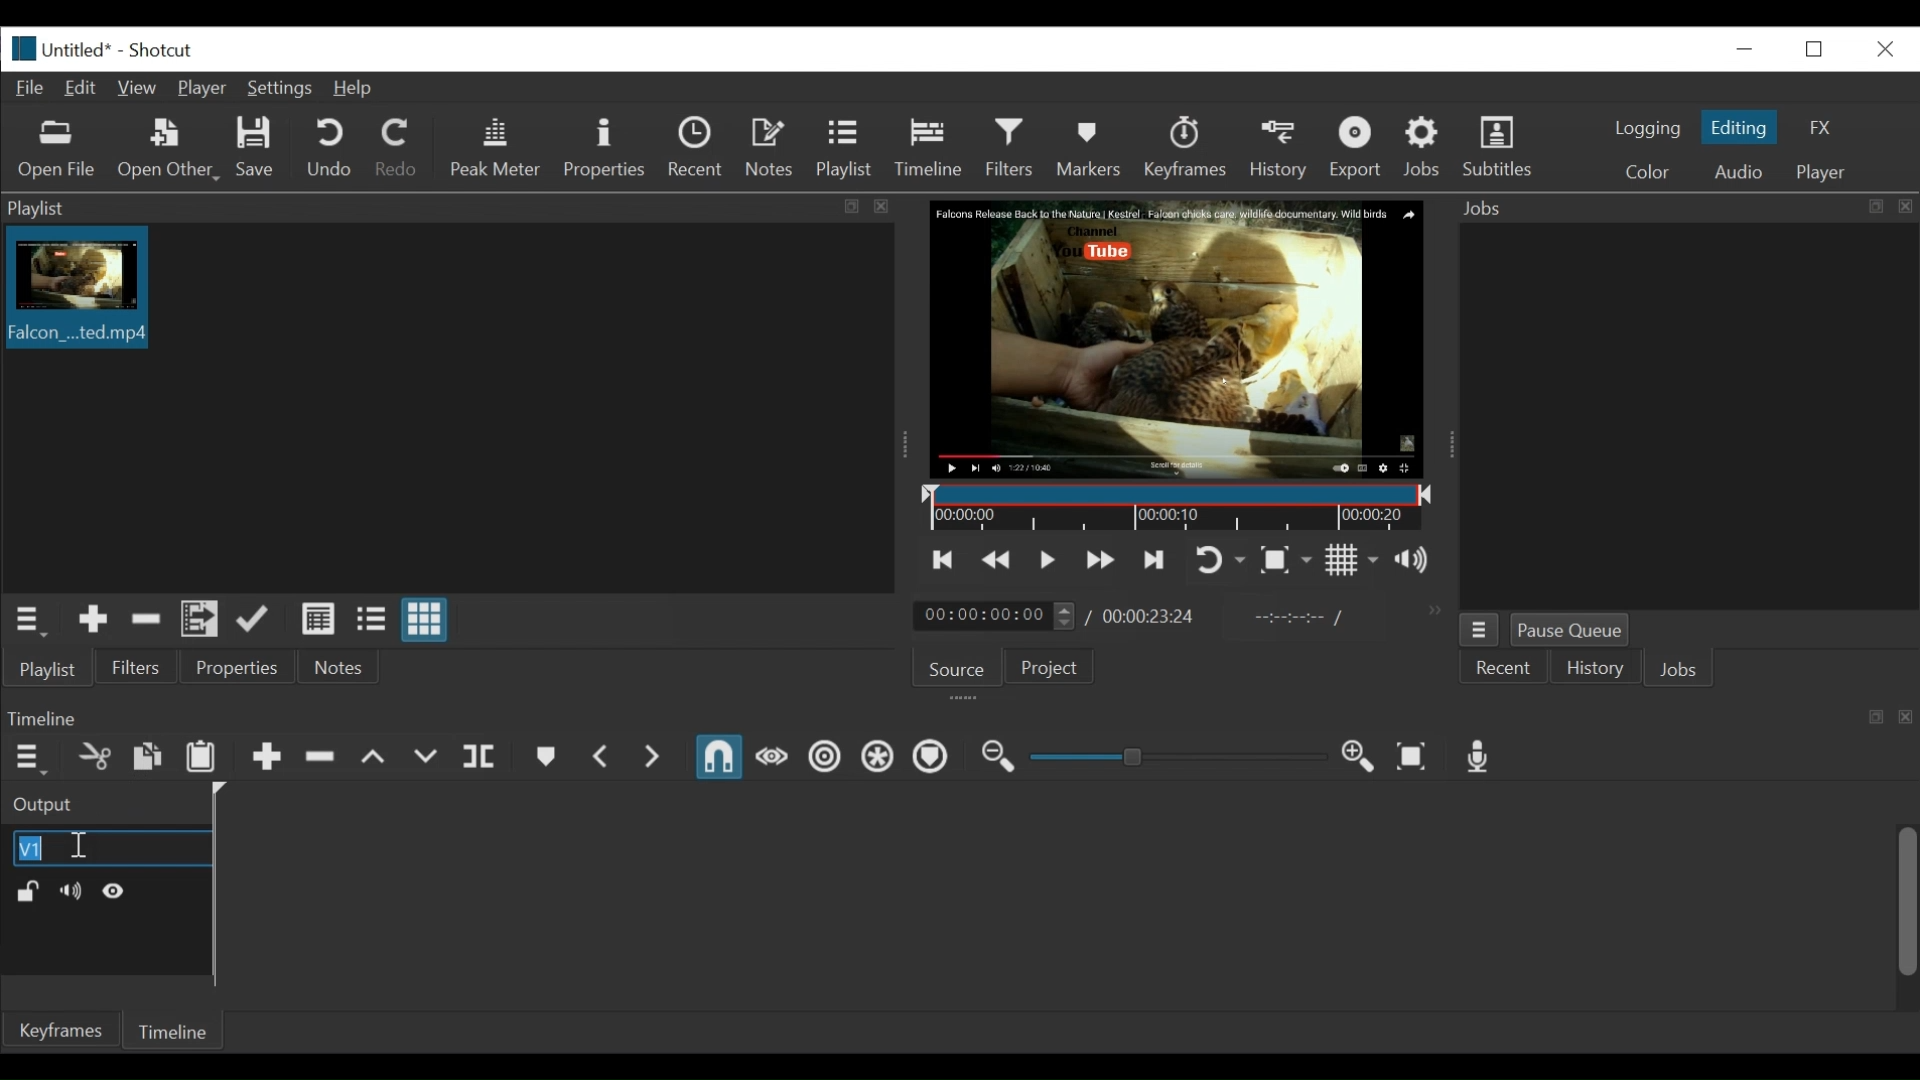 Image resolution: width=1920 pixels, height=1080 pixels. I want to click on Zoom Timeline to fit, so click(1412, 756).